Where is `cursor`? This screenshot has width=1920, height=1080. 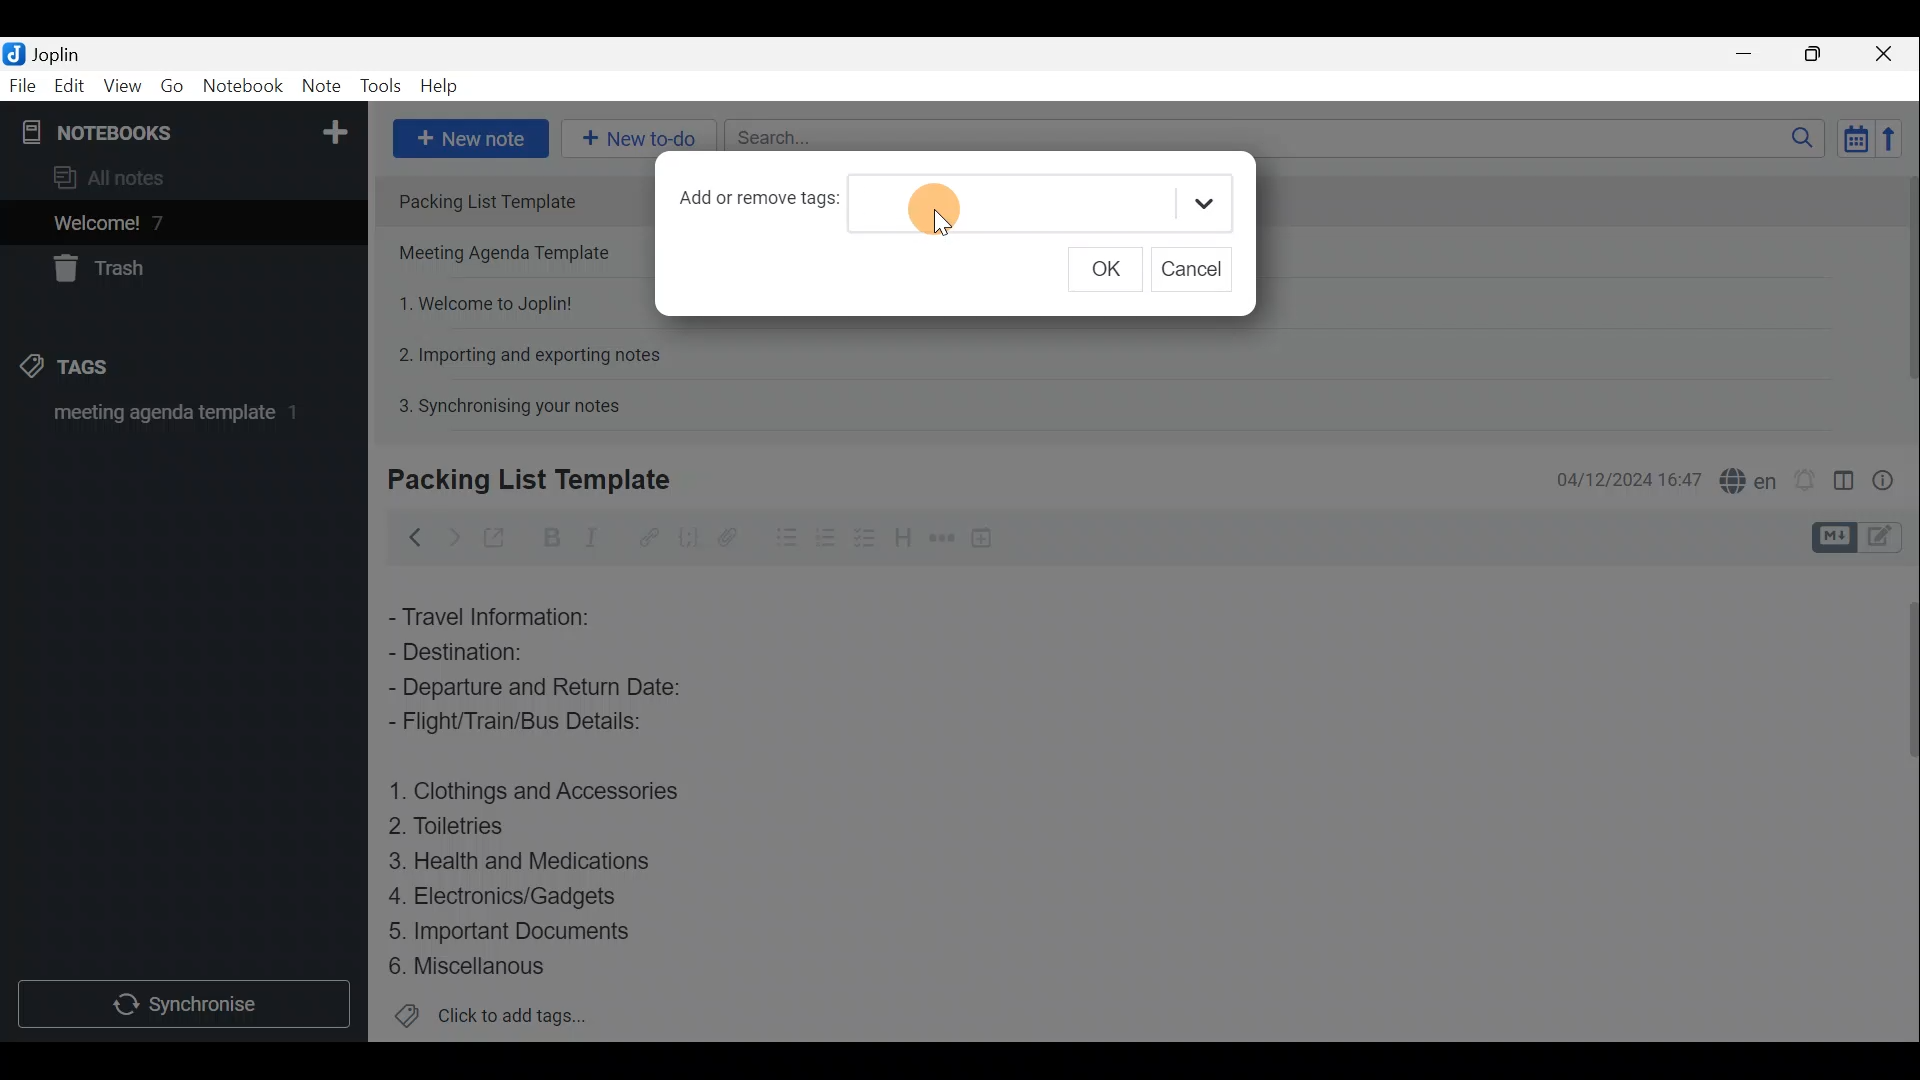 cursor is located at coordinates (942, 228).